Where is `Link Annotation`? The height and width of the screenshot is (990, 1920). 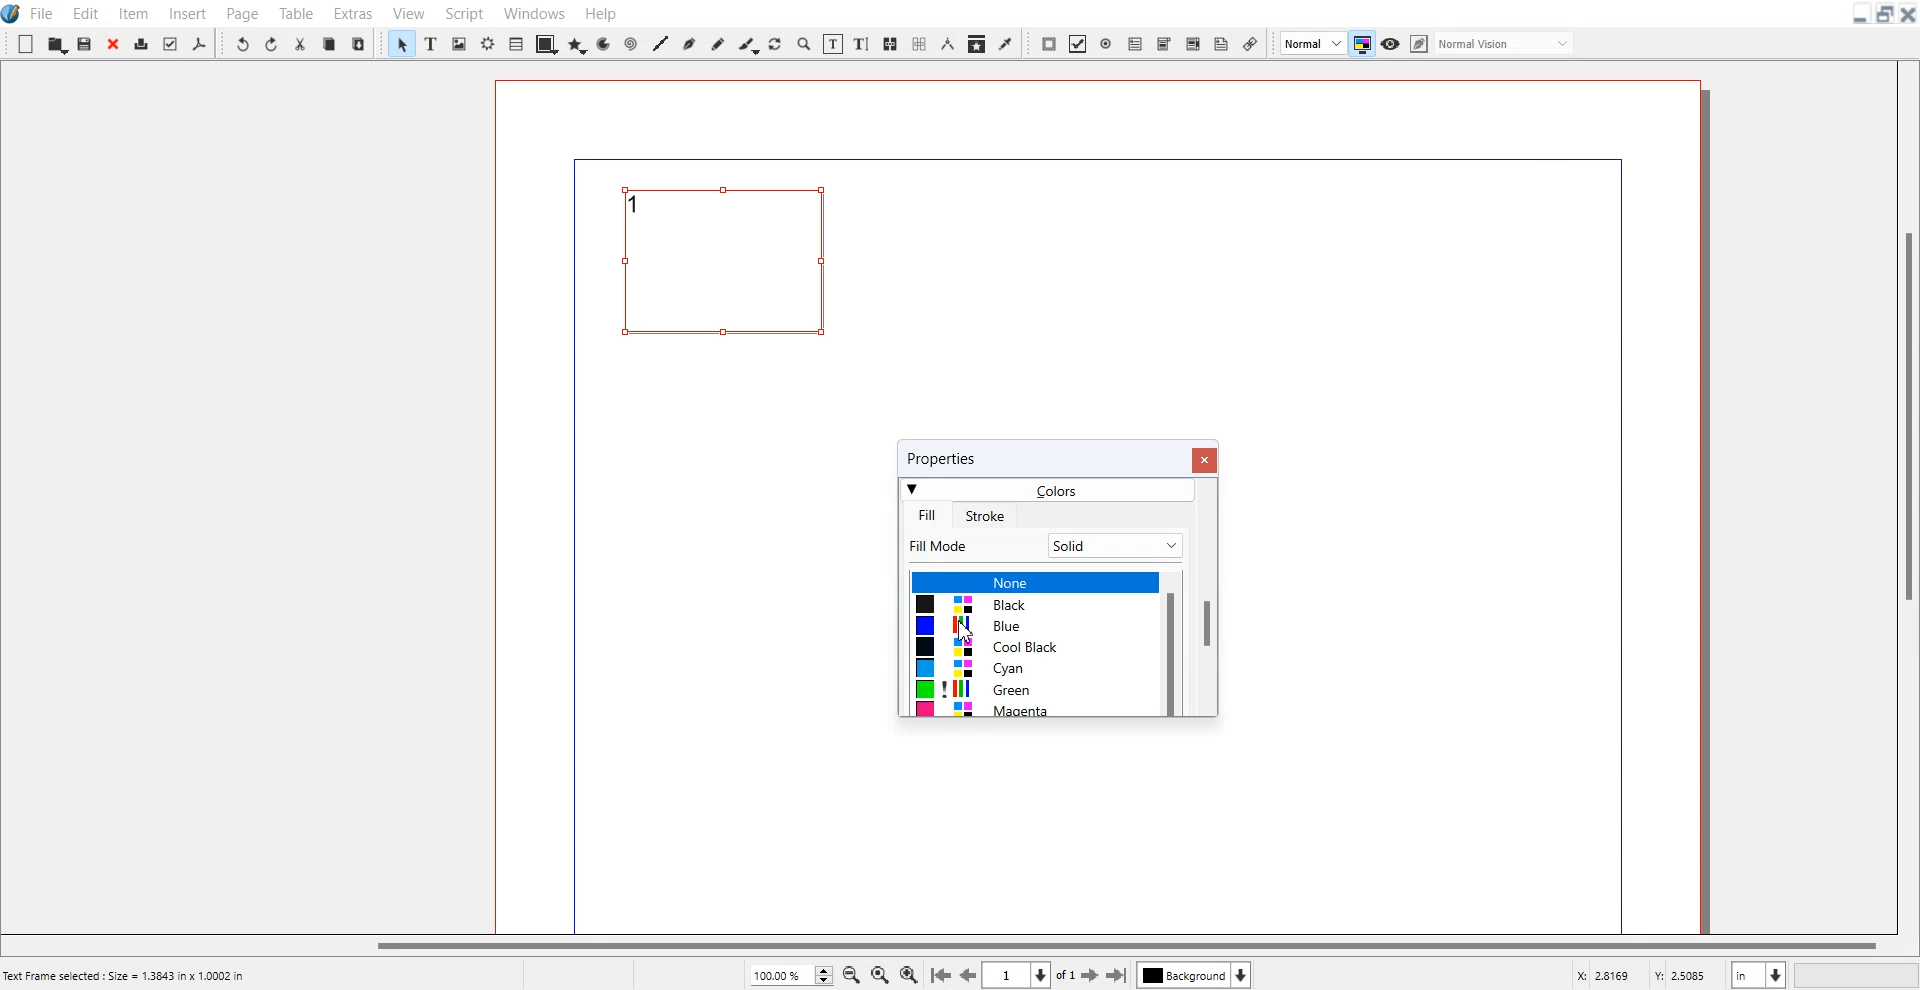
Link Annotation is located at coordinates (1250, 42).